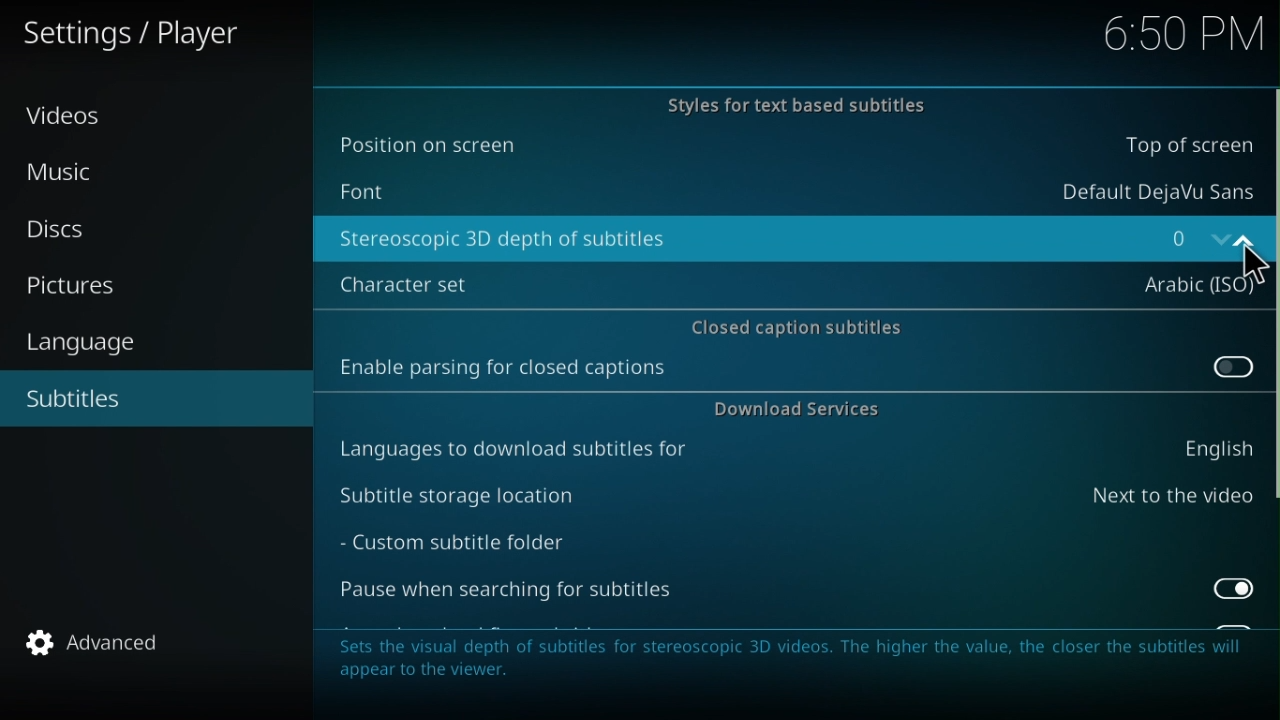 This screenshot has width=1280, height=720. What do you see at coordinates (64, 226) in the screenshot?
I see `Disc` at bounding box center [64, 226].